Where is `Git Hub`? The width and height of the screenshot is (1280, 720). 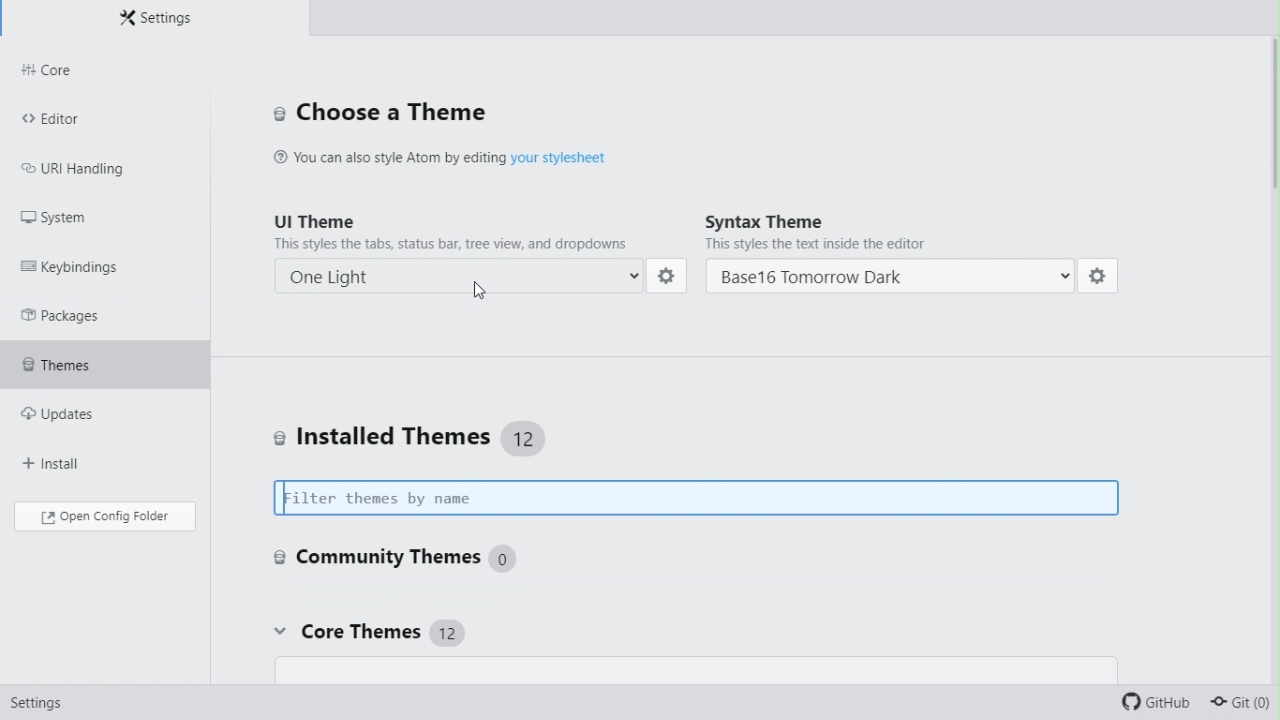
Git Hub is located at coordinates (1160, 704).